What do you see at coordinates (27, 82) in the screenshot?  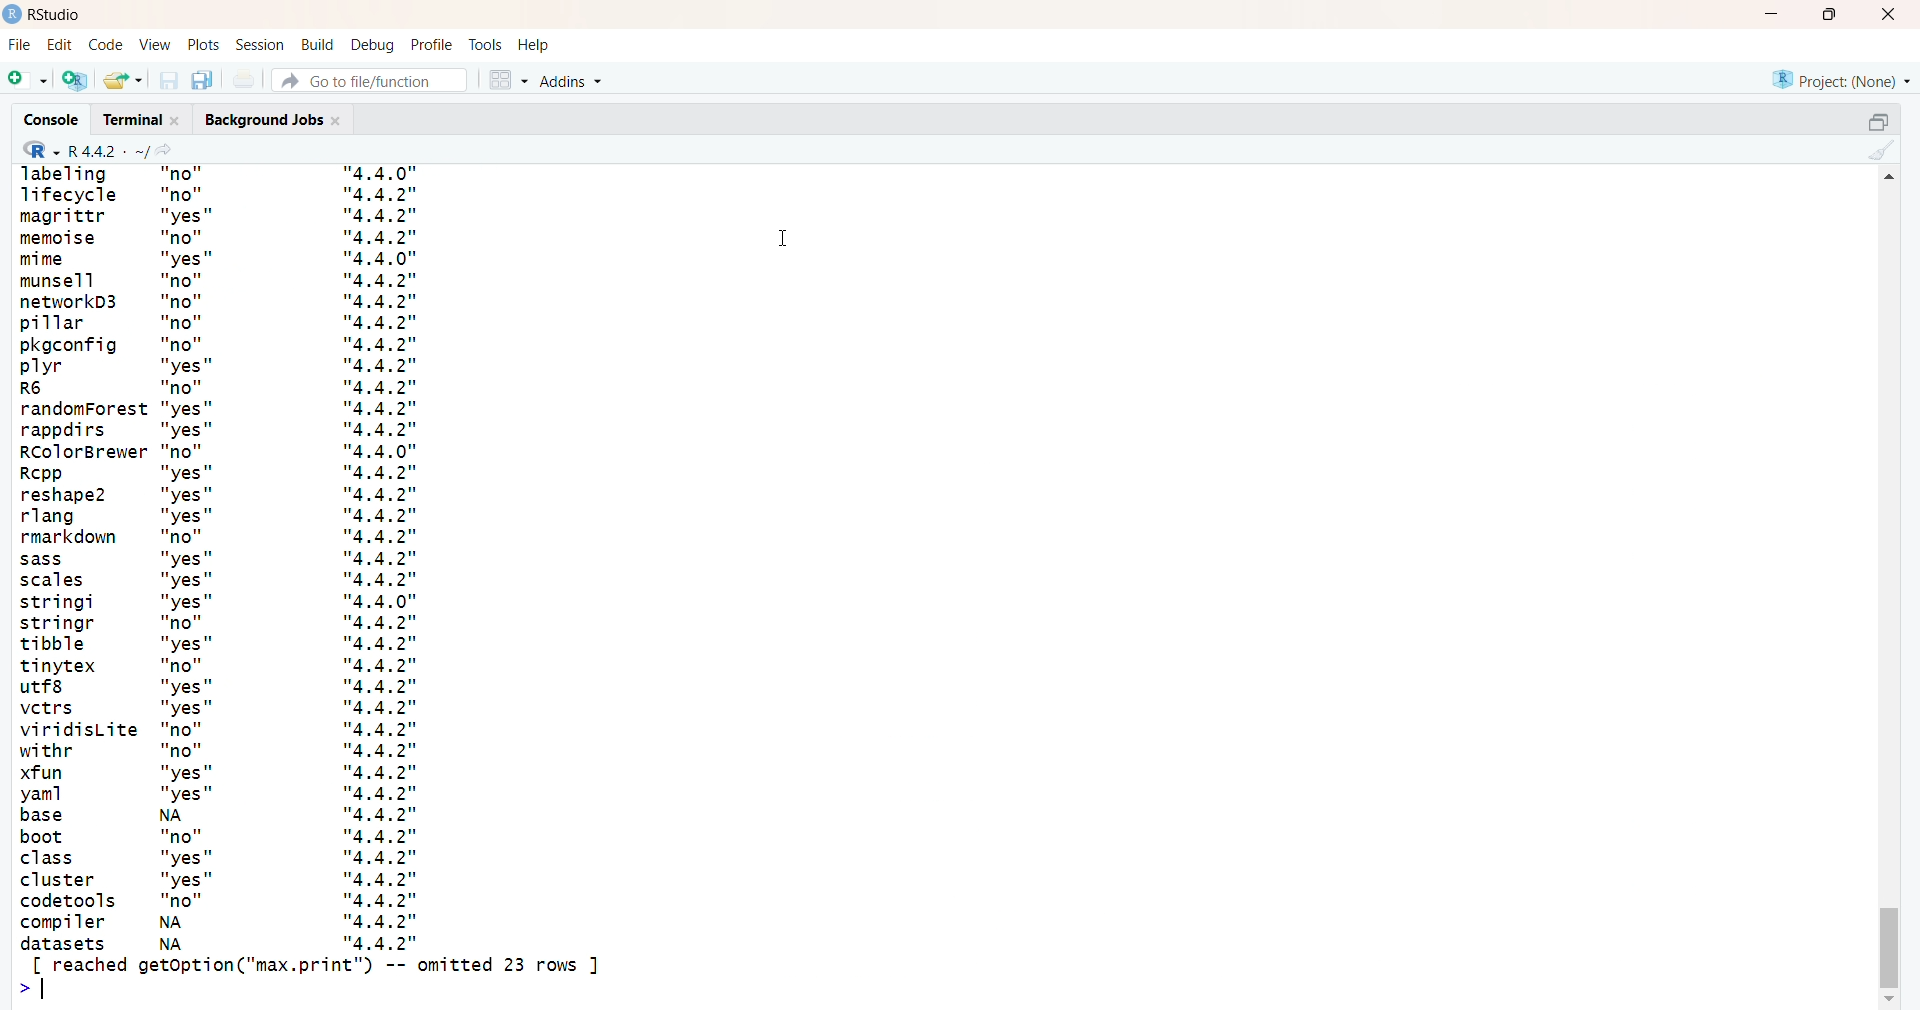 I see `new file` at bounding box center [27, 82].